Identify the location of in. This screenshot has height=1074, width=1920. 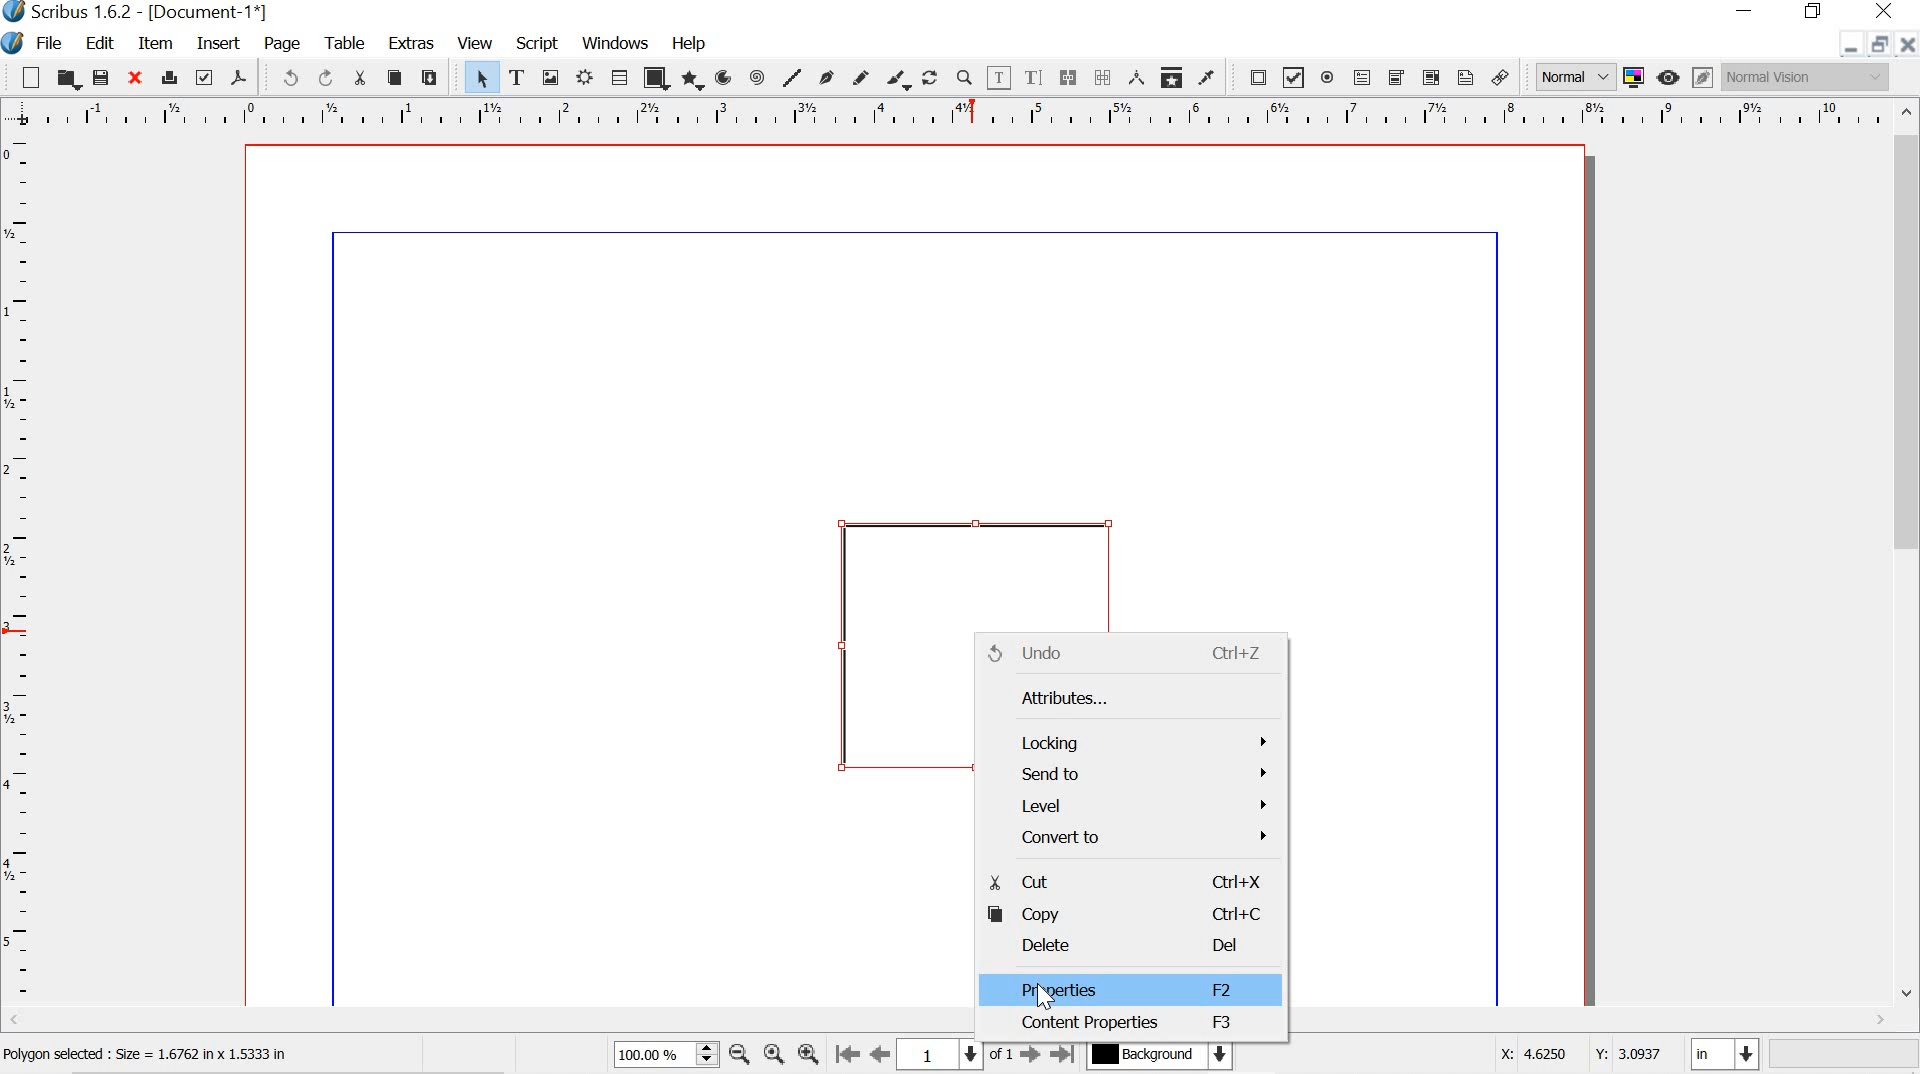
(1727, 1056).